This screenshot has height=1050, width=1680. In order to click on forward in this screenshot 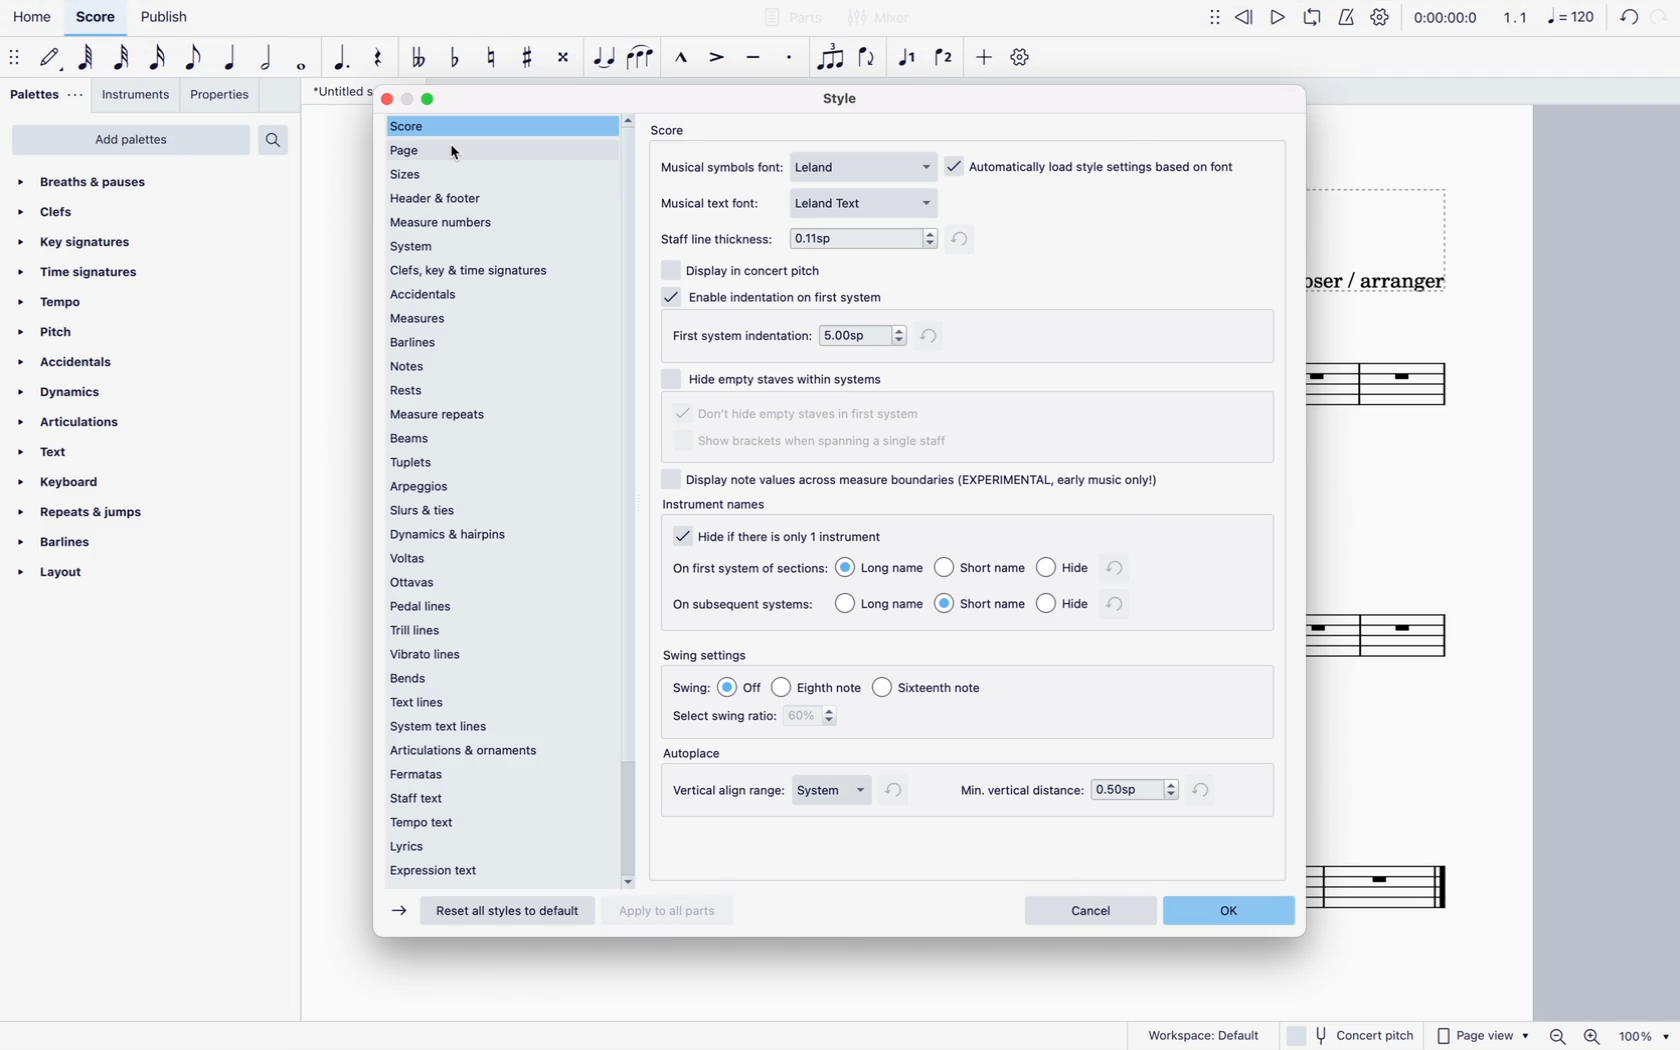, I will do `click(396, 911)`.